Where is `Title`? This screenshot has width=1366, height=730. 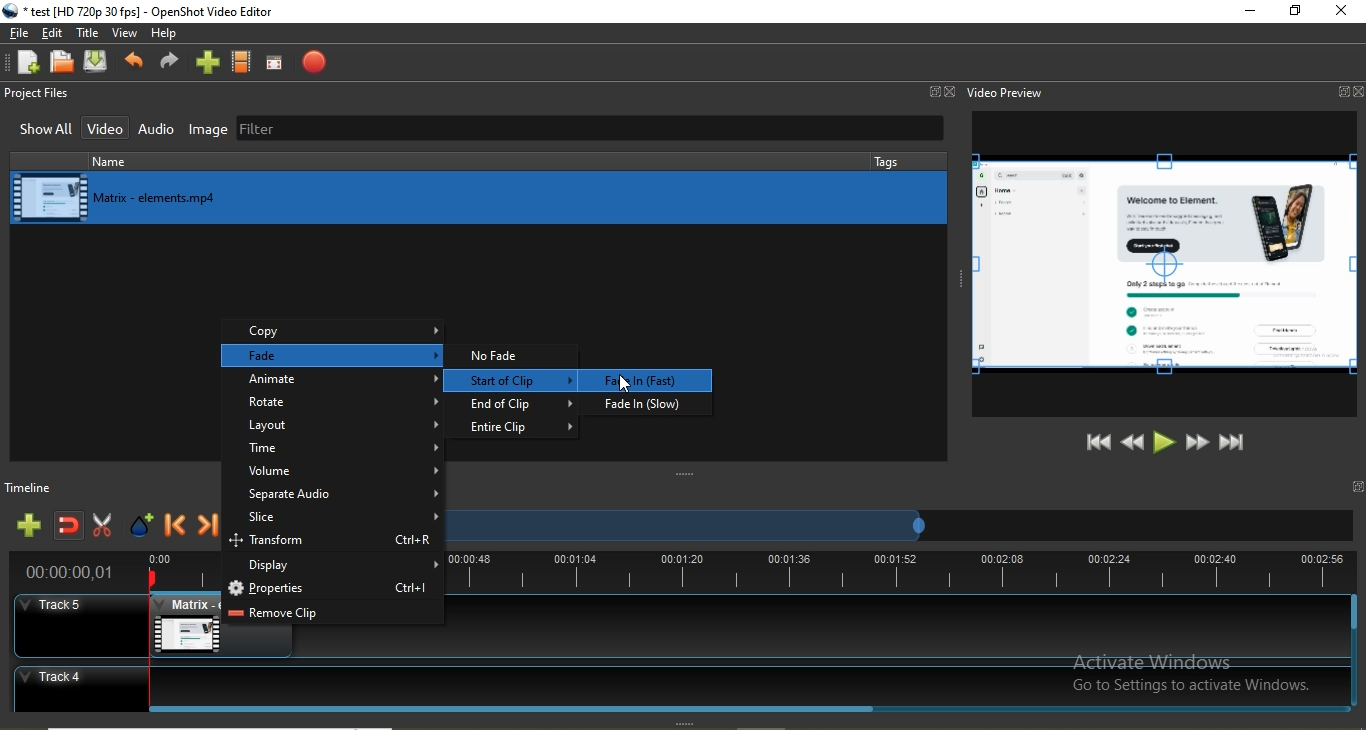 Title is located at coordinates (89, 34).